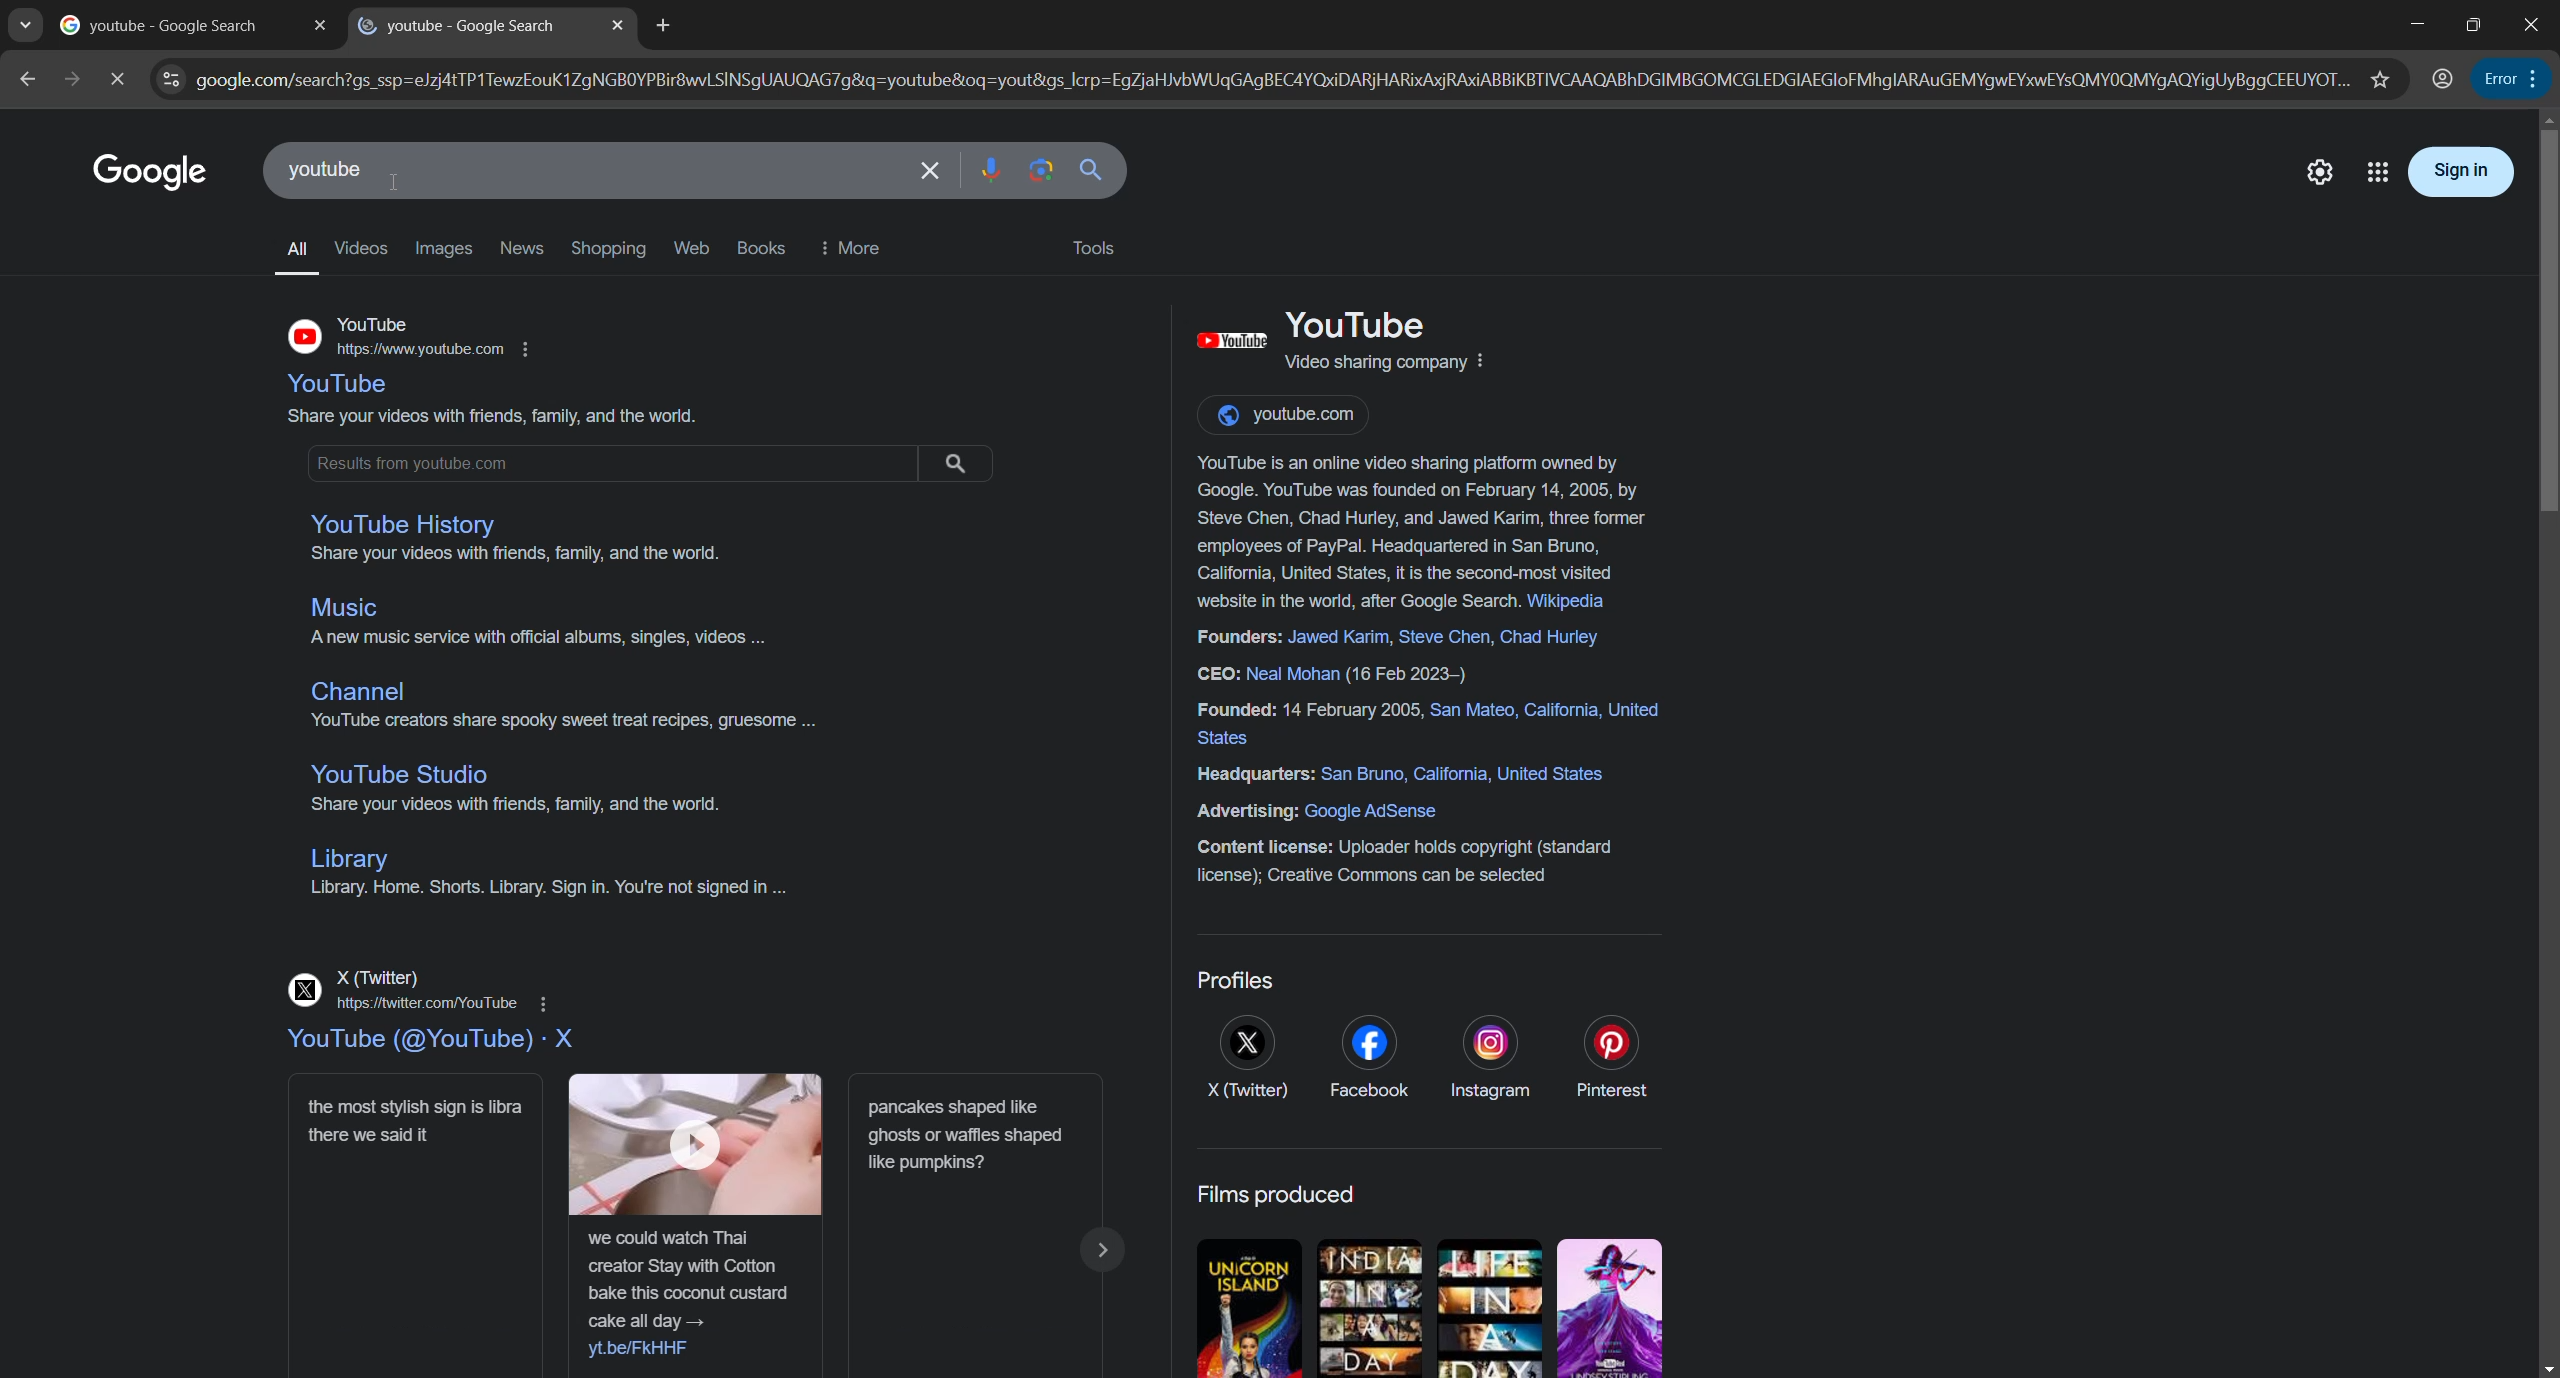  Describe the element at coordinates (2533, 24) in the screenshot. I see `close` at that location.